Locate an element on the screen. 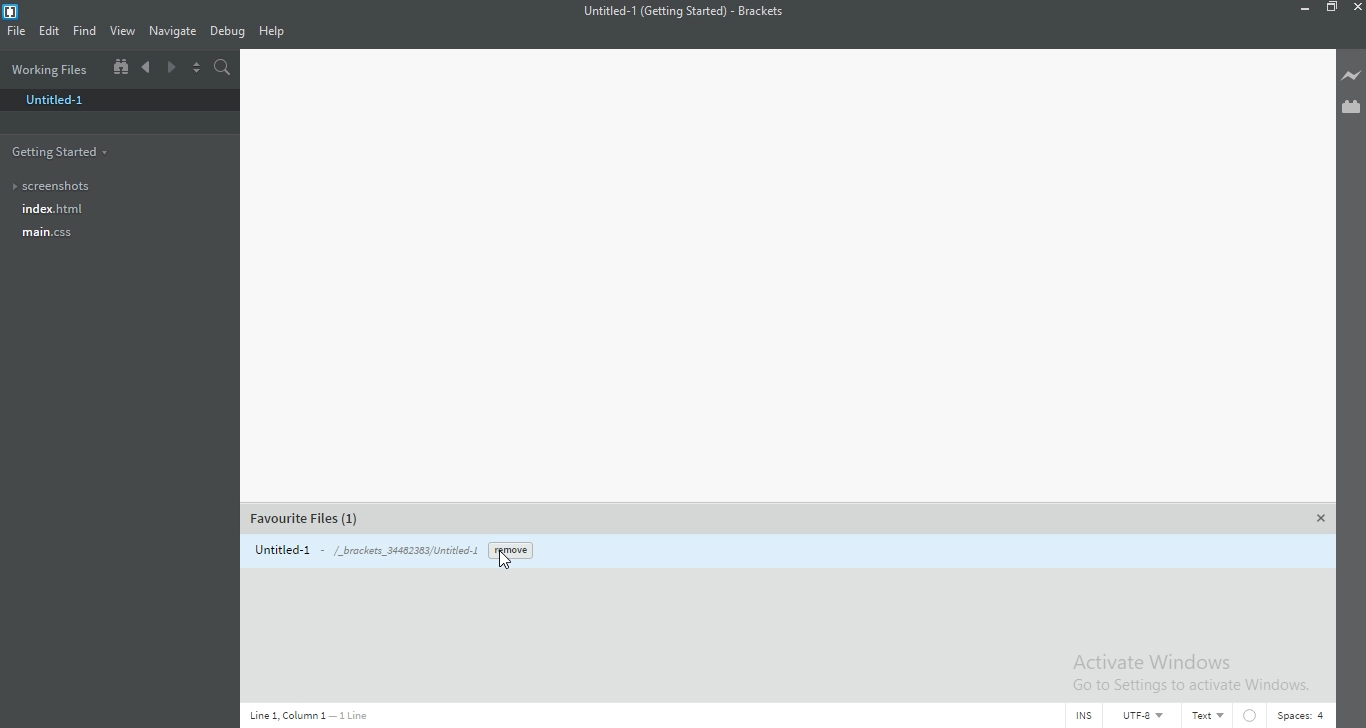  INS is located at coordinates (1086, 715).